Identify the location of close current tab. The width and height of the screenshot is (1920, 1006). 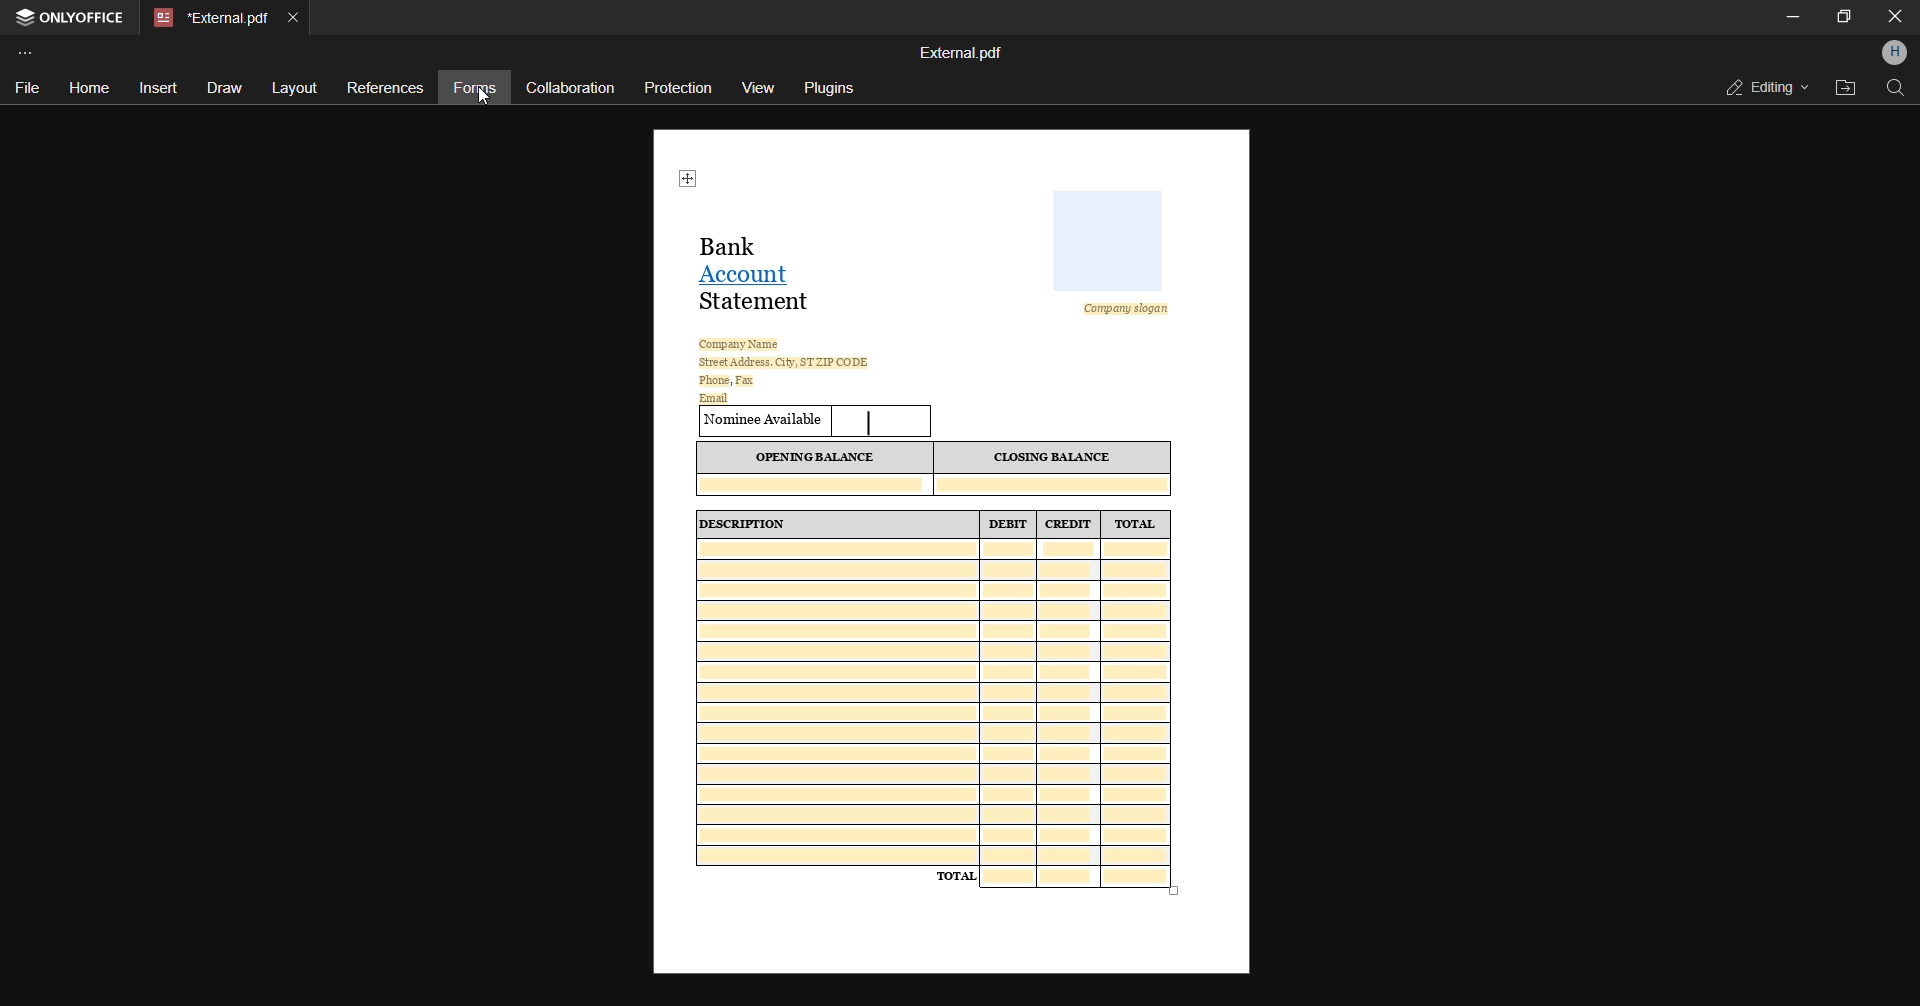
(298, 17).